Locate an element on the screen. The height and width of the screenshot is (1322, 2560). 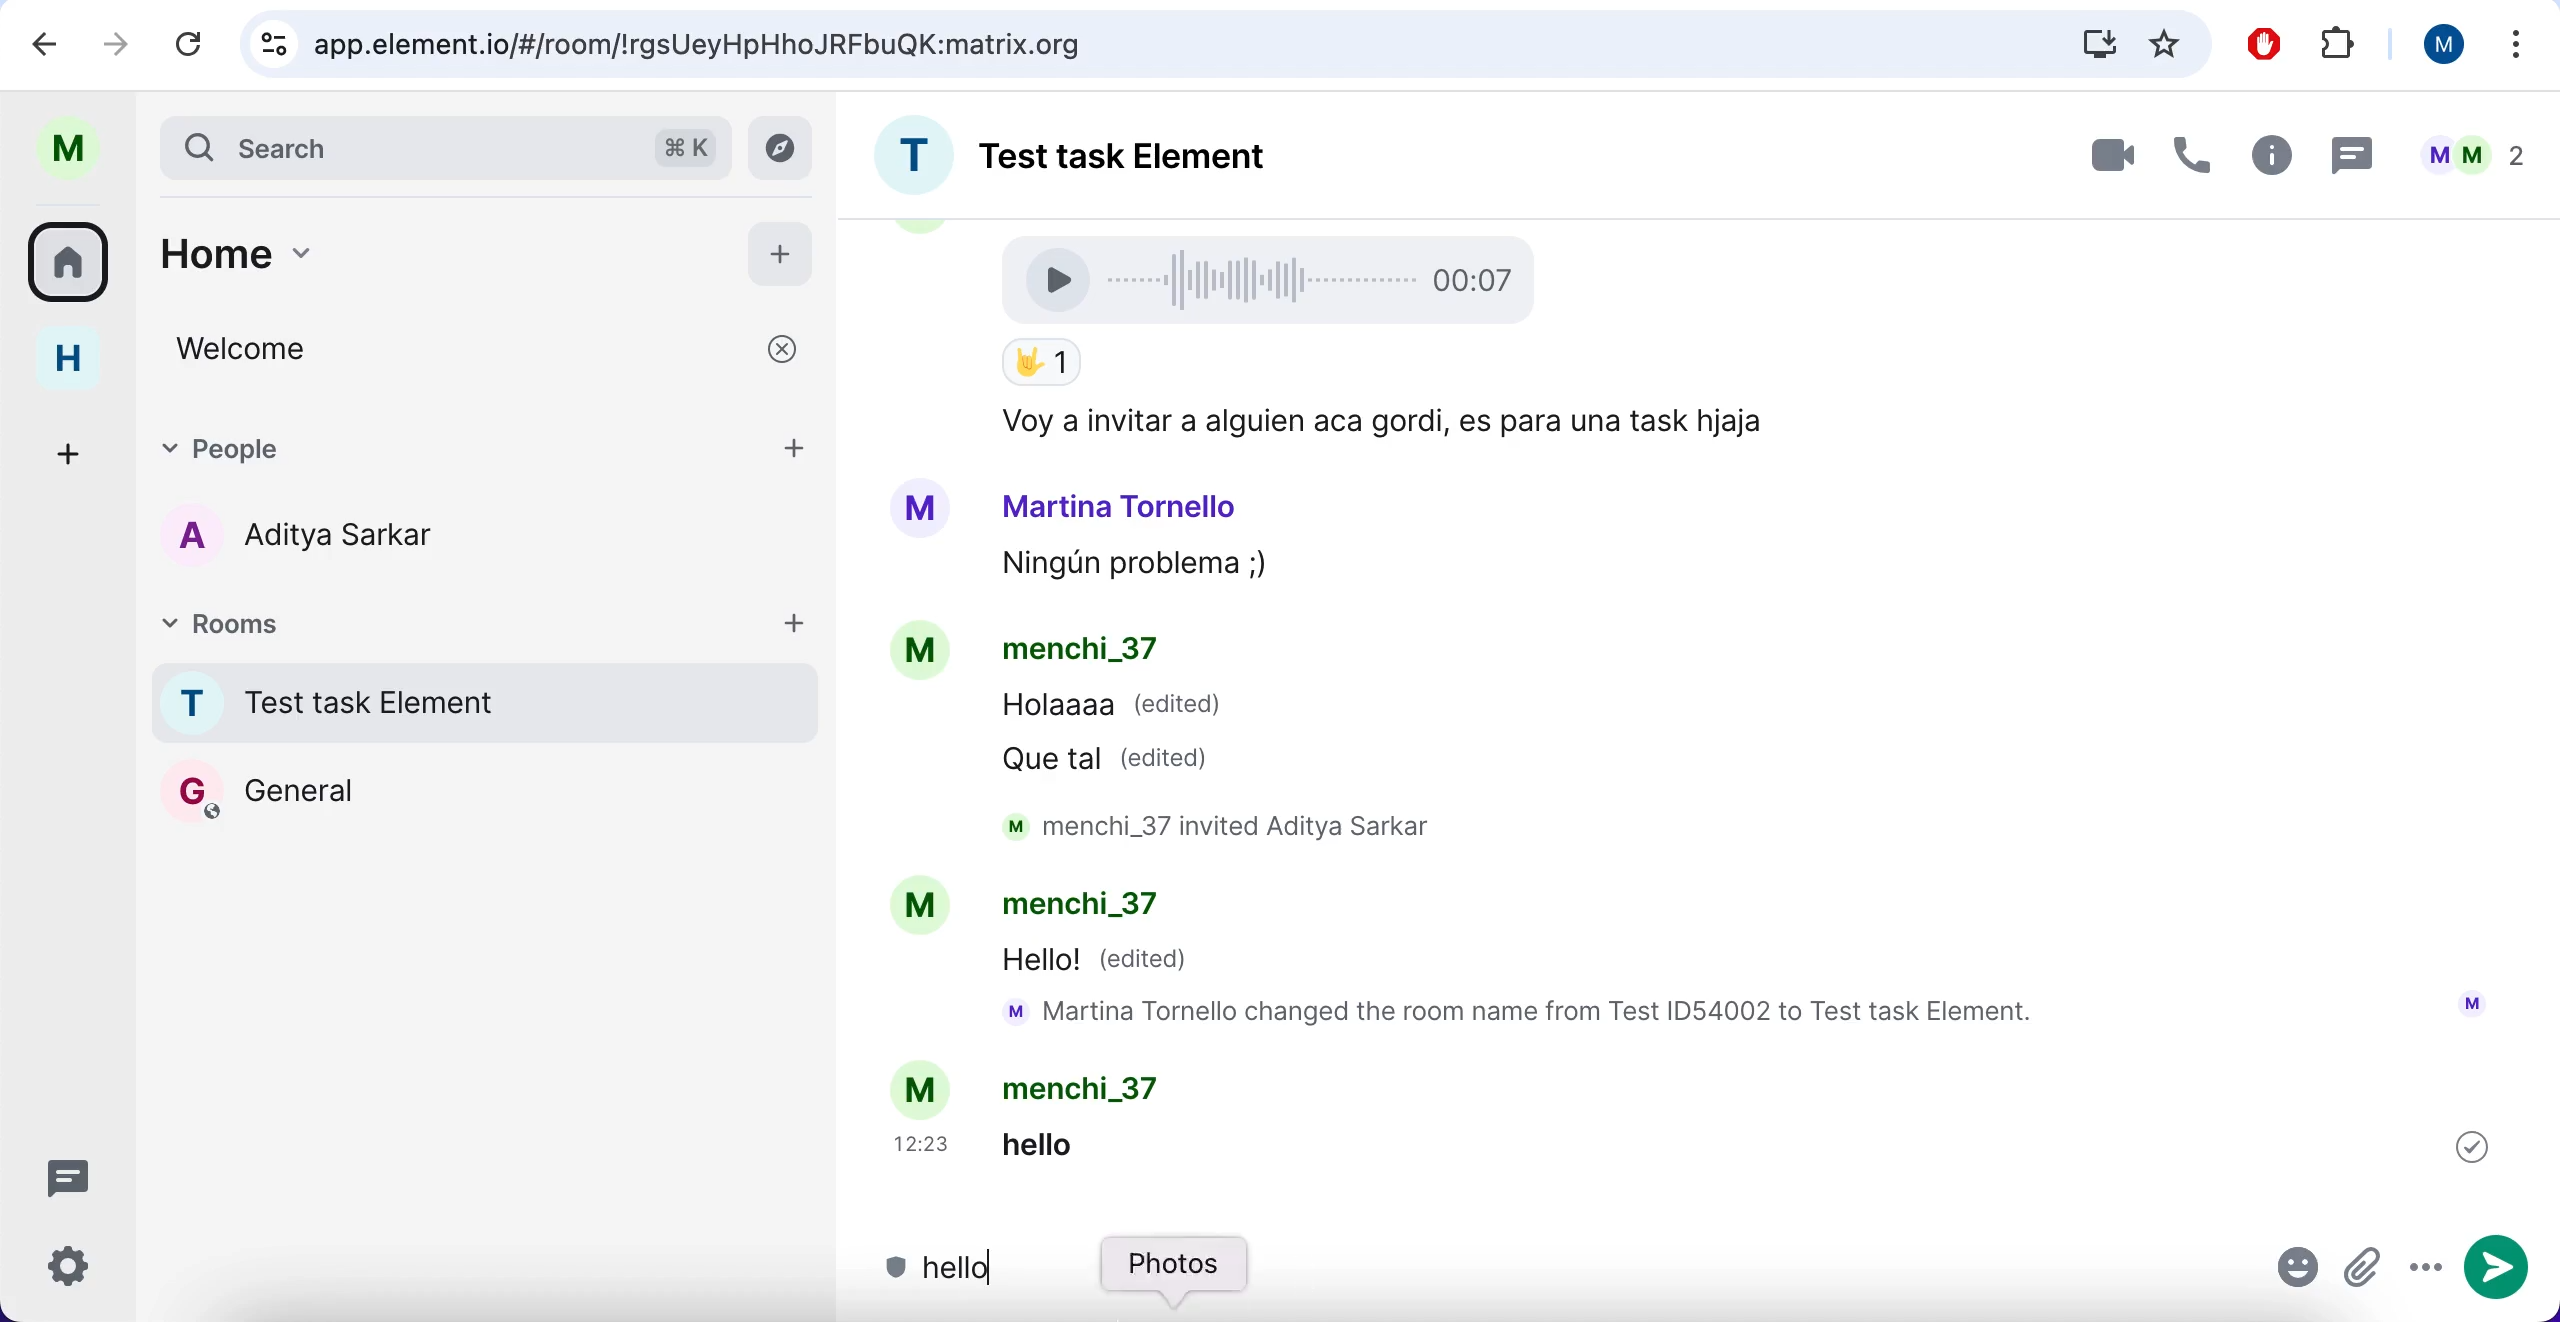
Voice Recording 00:07 is located at coordinates (1276, 278).